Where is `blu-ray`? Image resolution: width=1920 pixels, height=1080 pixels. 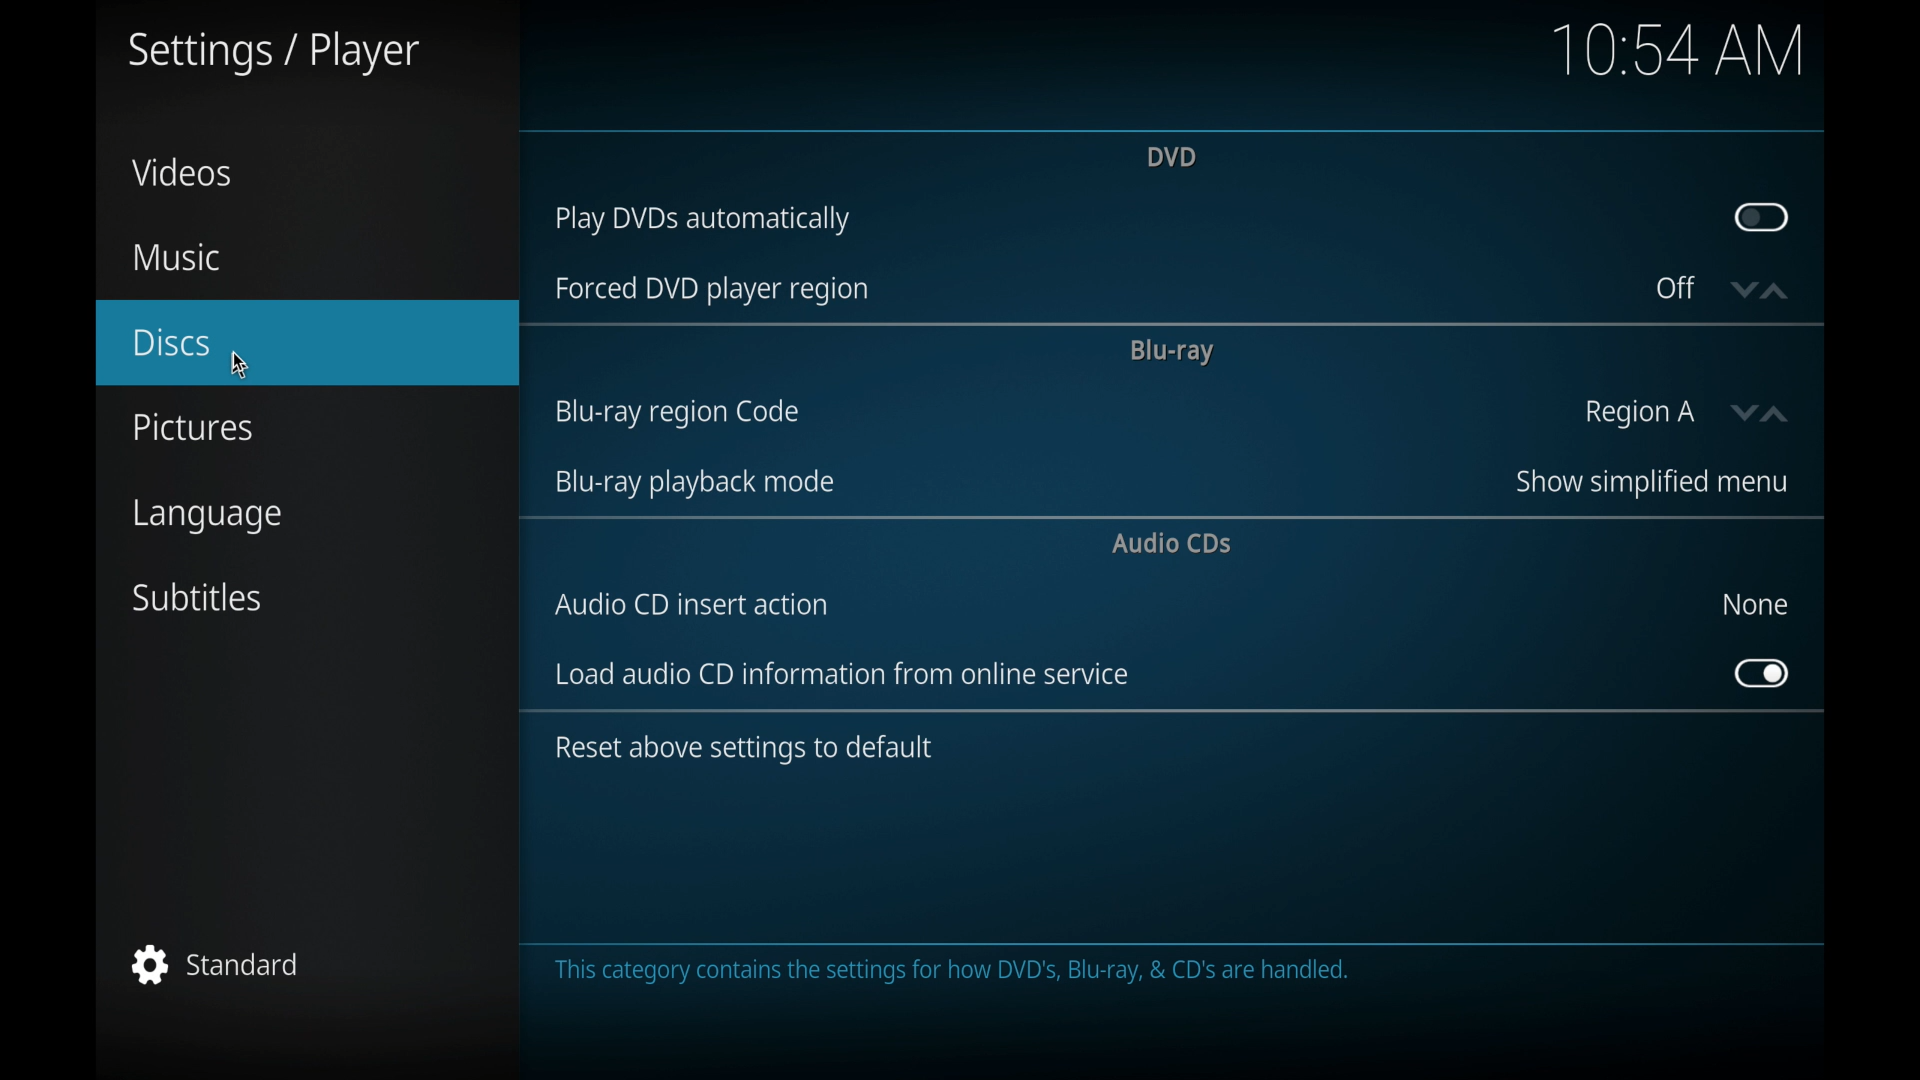
blu-ray is located at coordinates (1170, 351).